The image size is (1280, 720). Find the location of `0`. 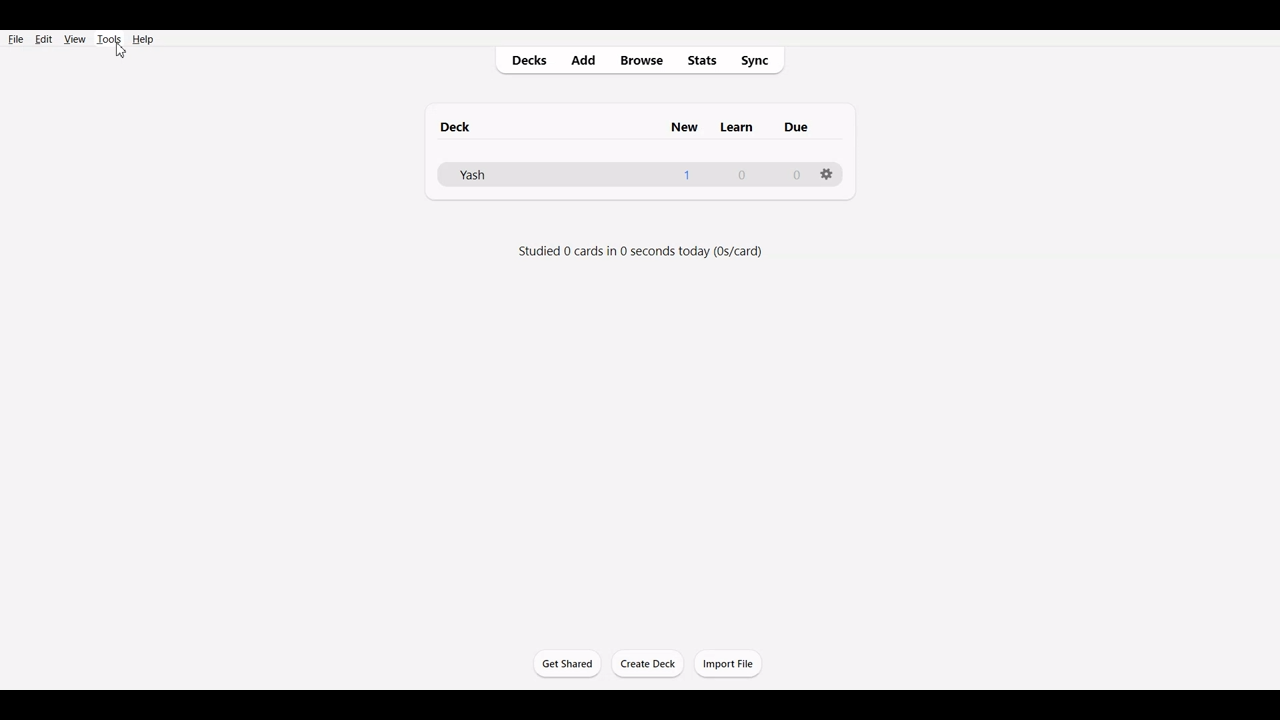

0 is located at coordinates (794, 176).